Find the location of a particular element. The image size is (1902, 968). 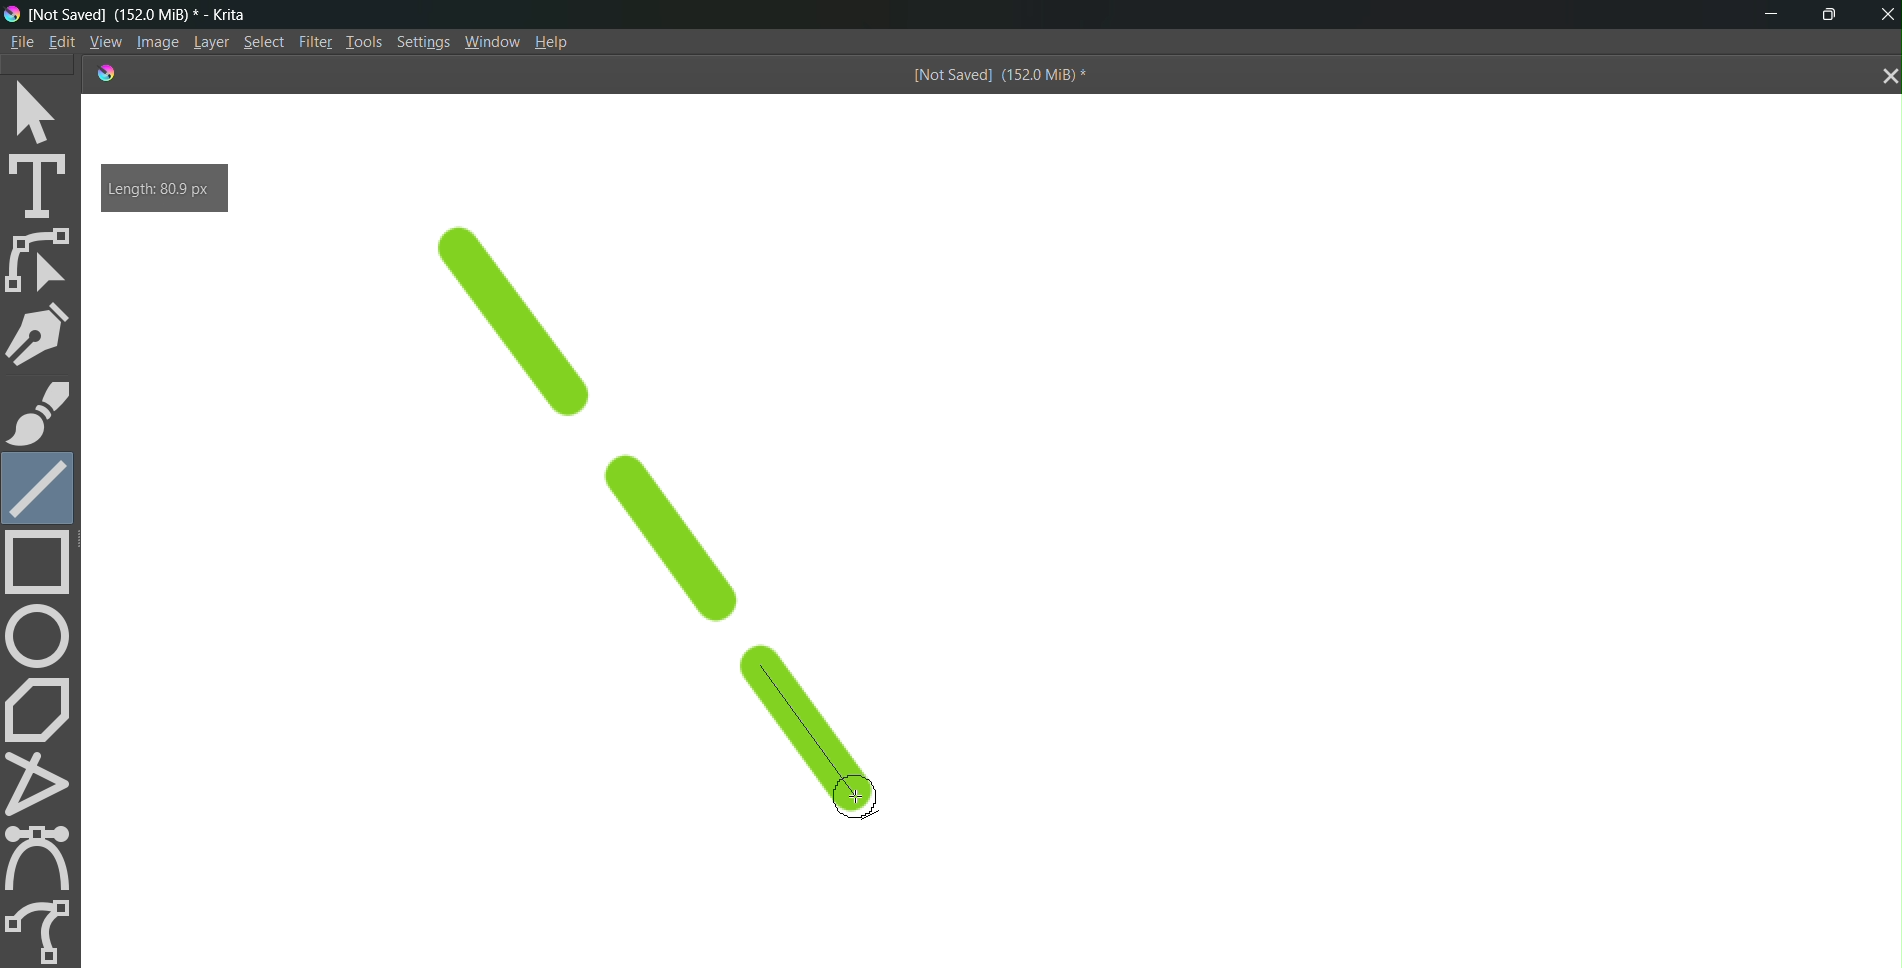

line is located at coordinates (528, 307).